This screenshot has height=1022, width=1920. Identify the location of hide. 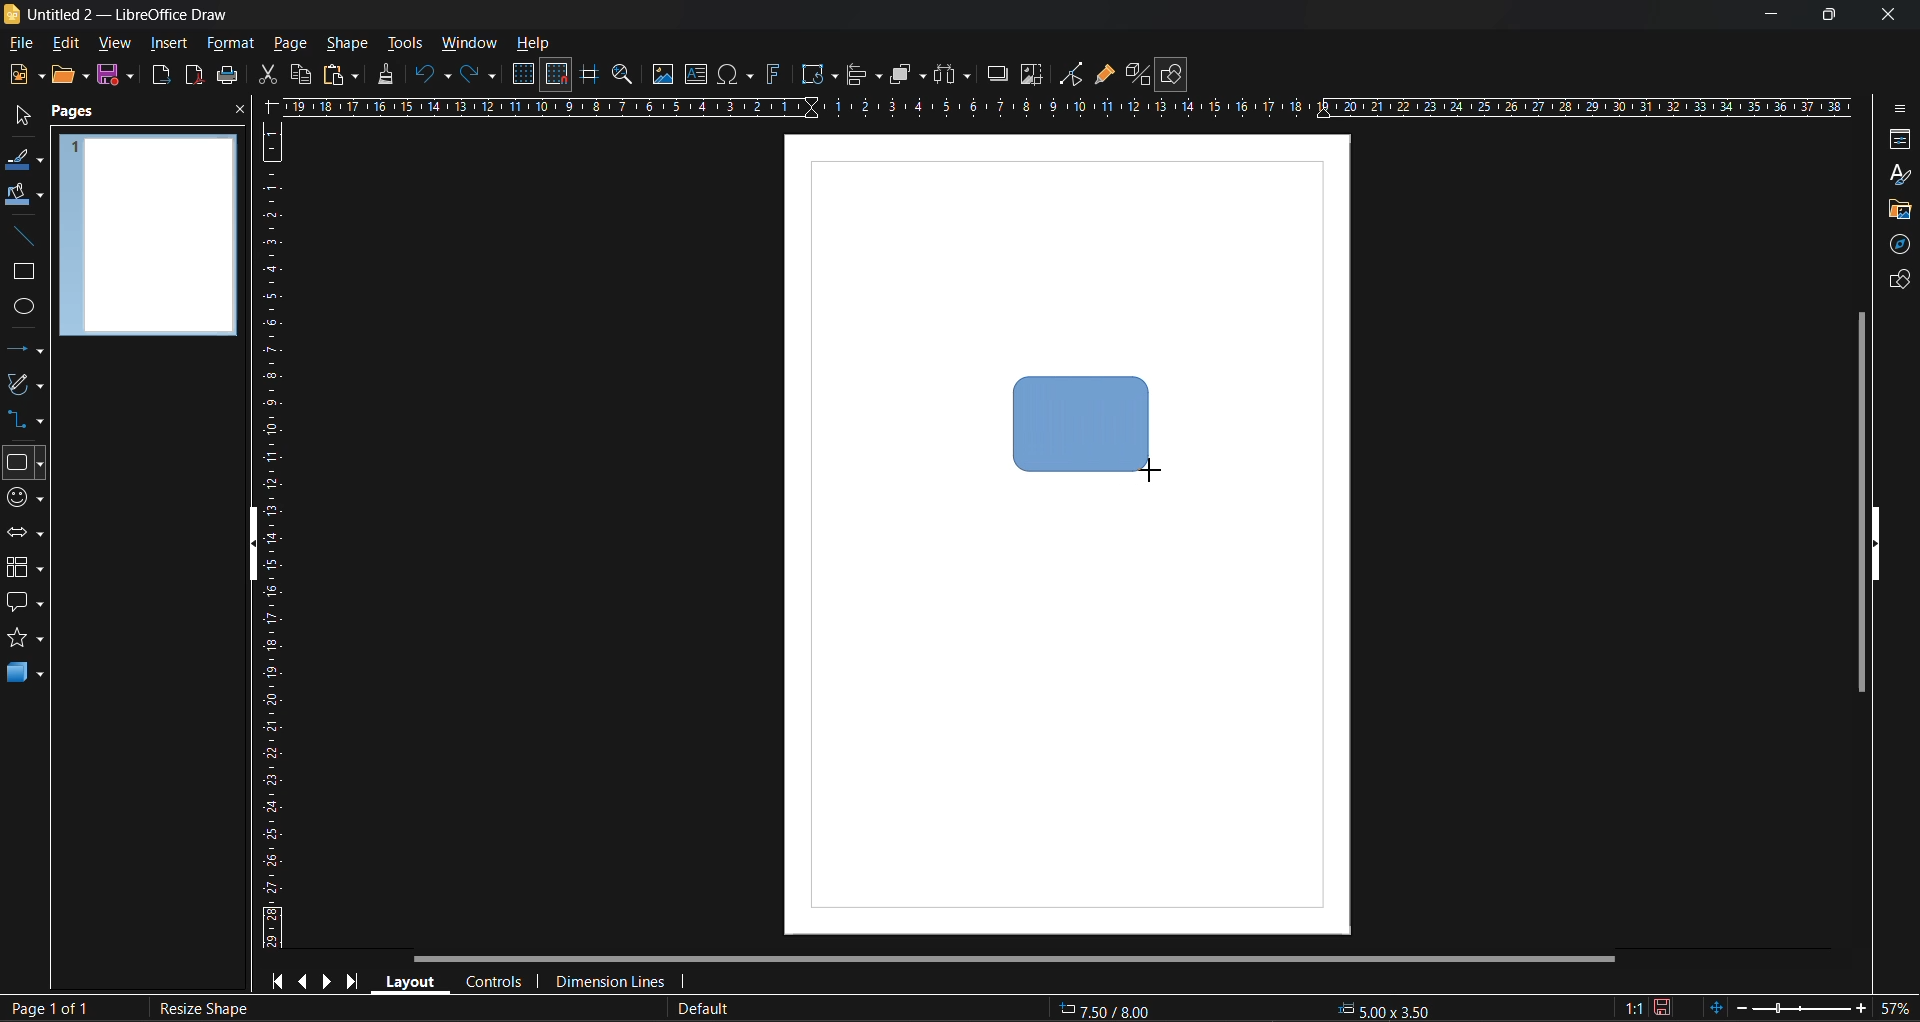
(1876, 545).